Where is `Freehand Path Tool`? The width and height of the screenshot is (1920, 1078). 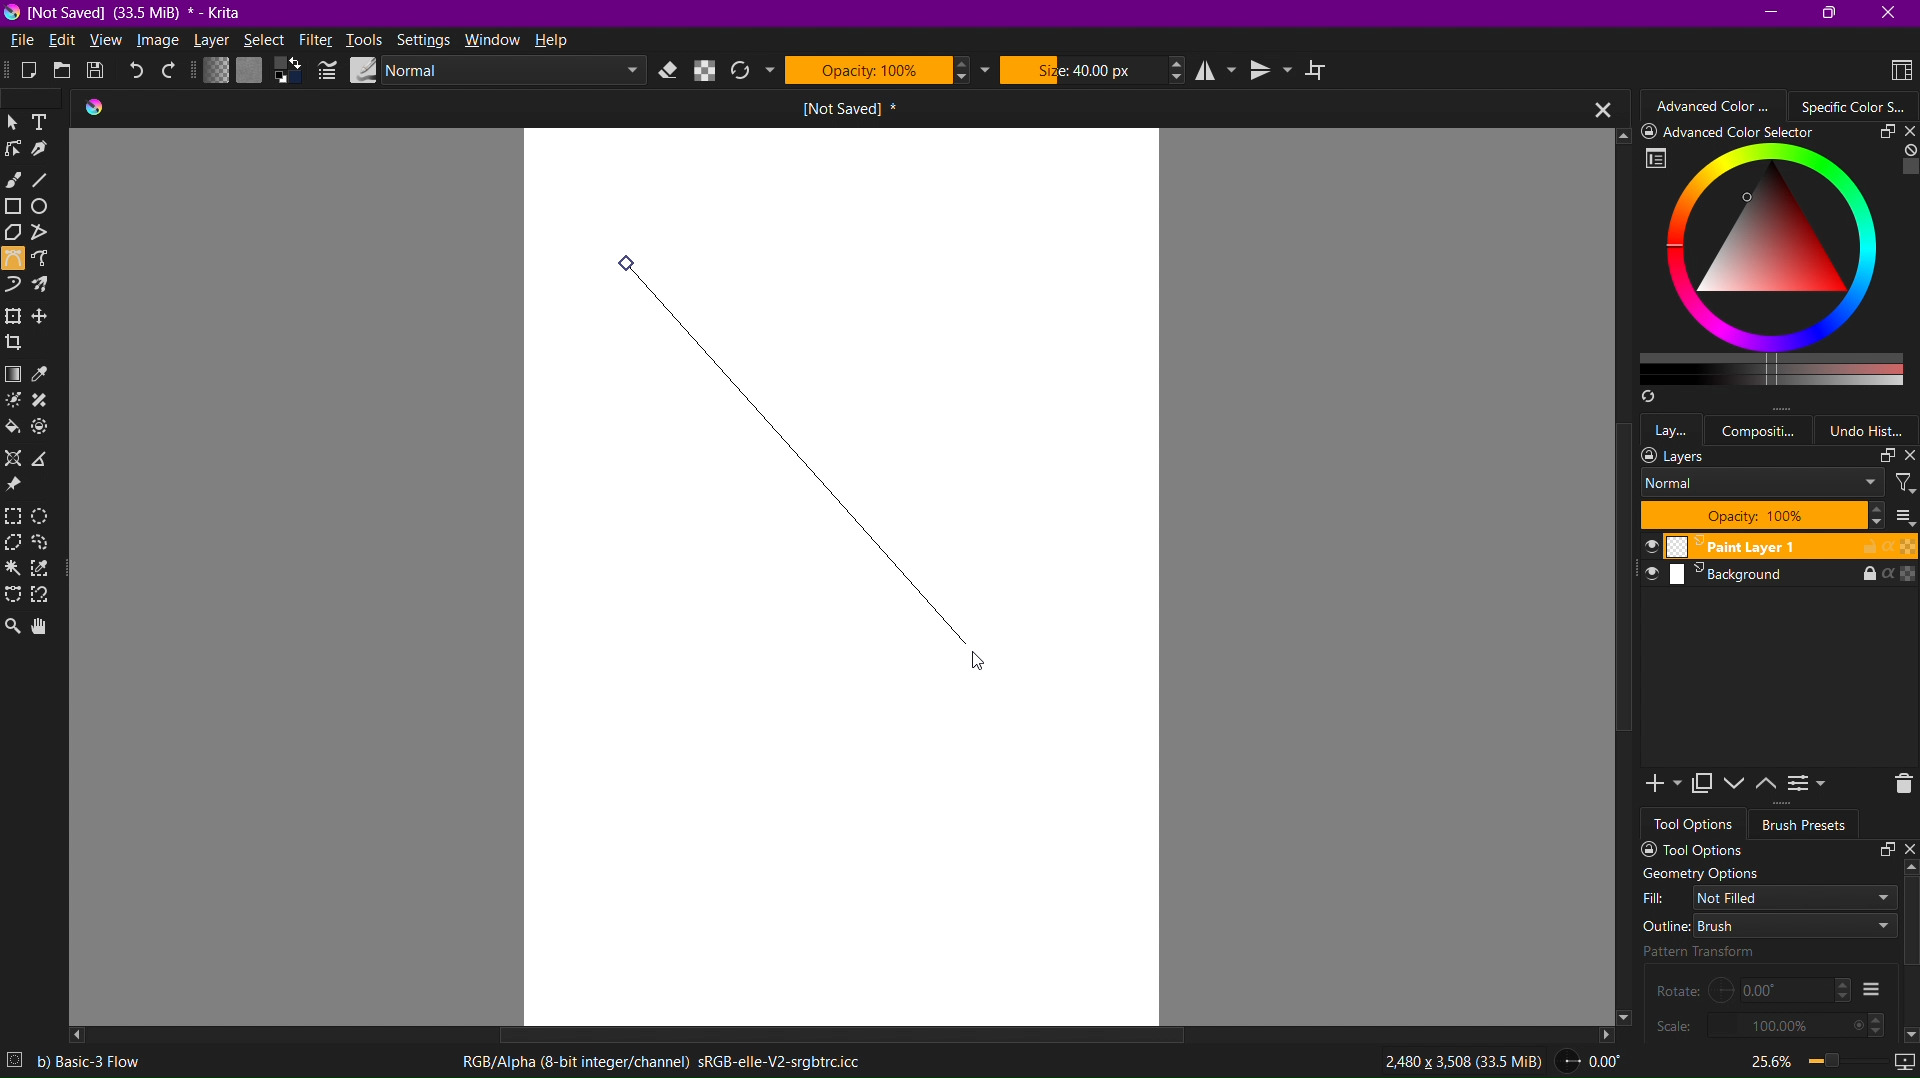 Freehand Path Tool is located at coordinates (48, 260).